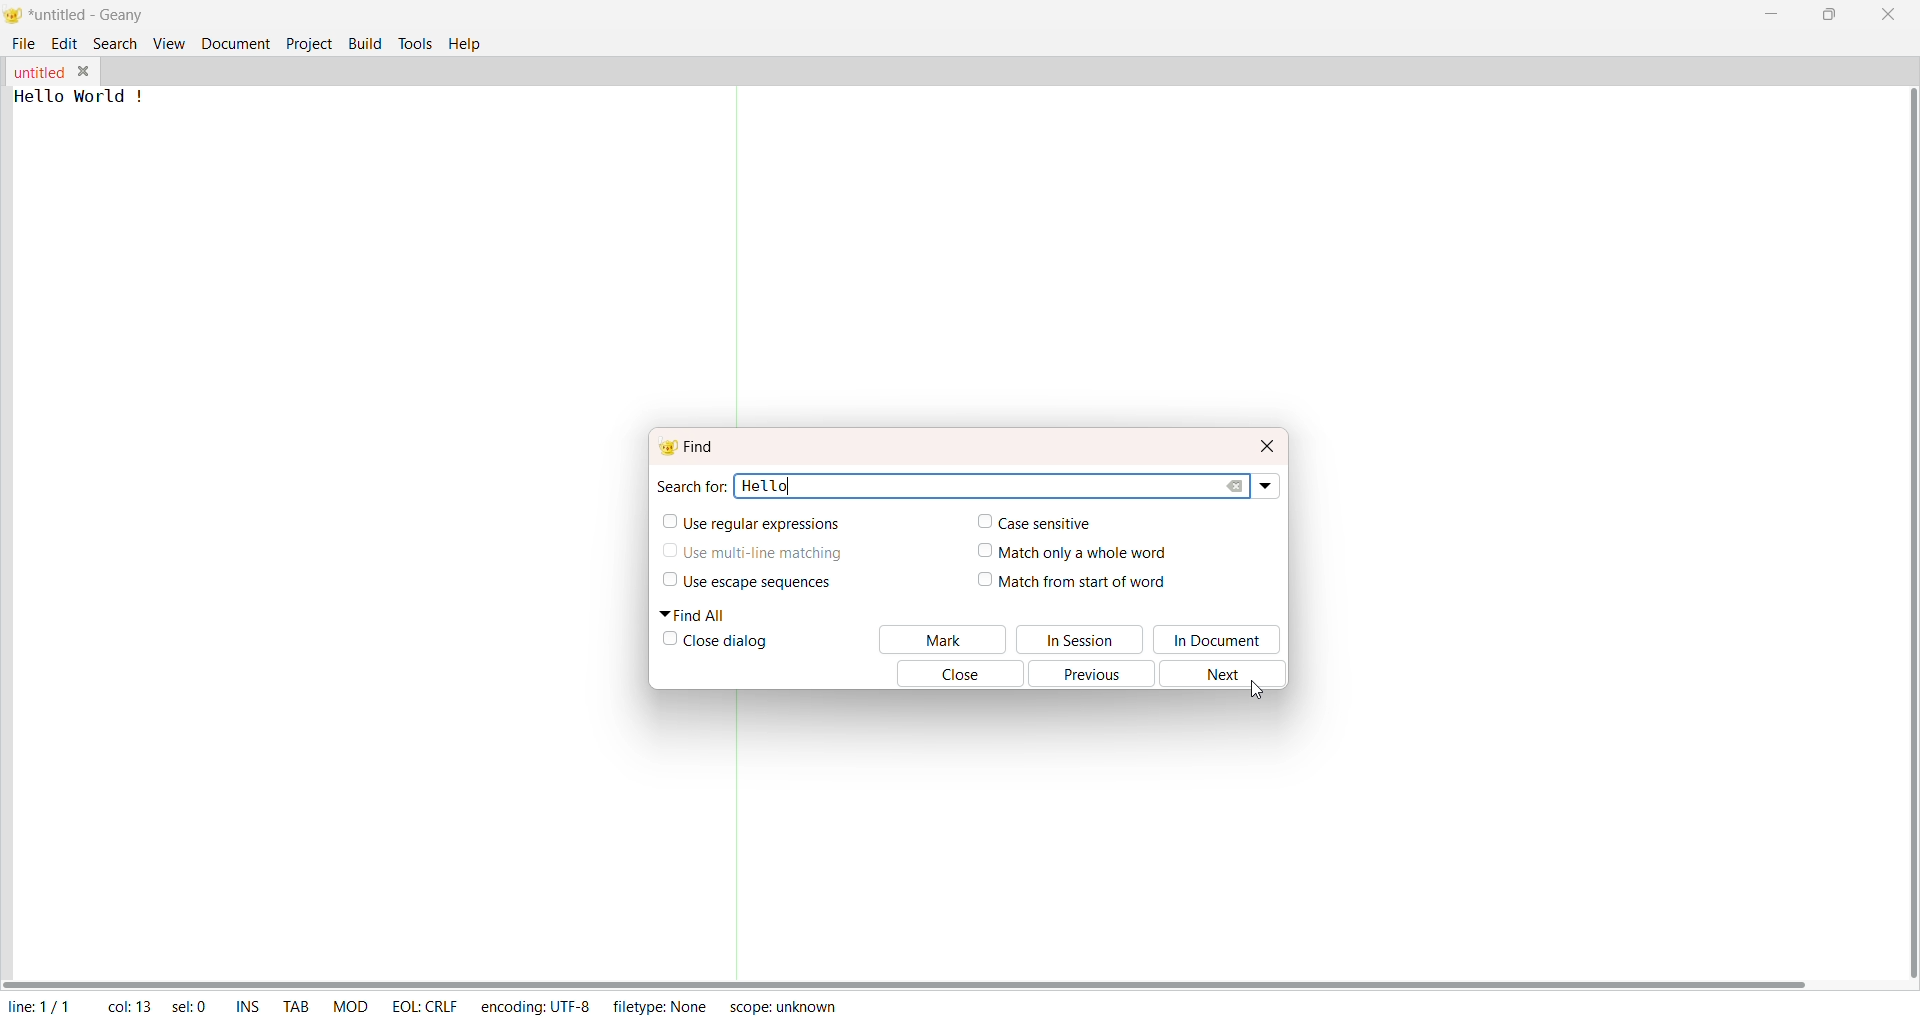  I want to click on TAB, so click(293, 1002).